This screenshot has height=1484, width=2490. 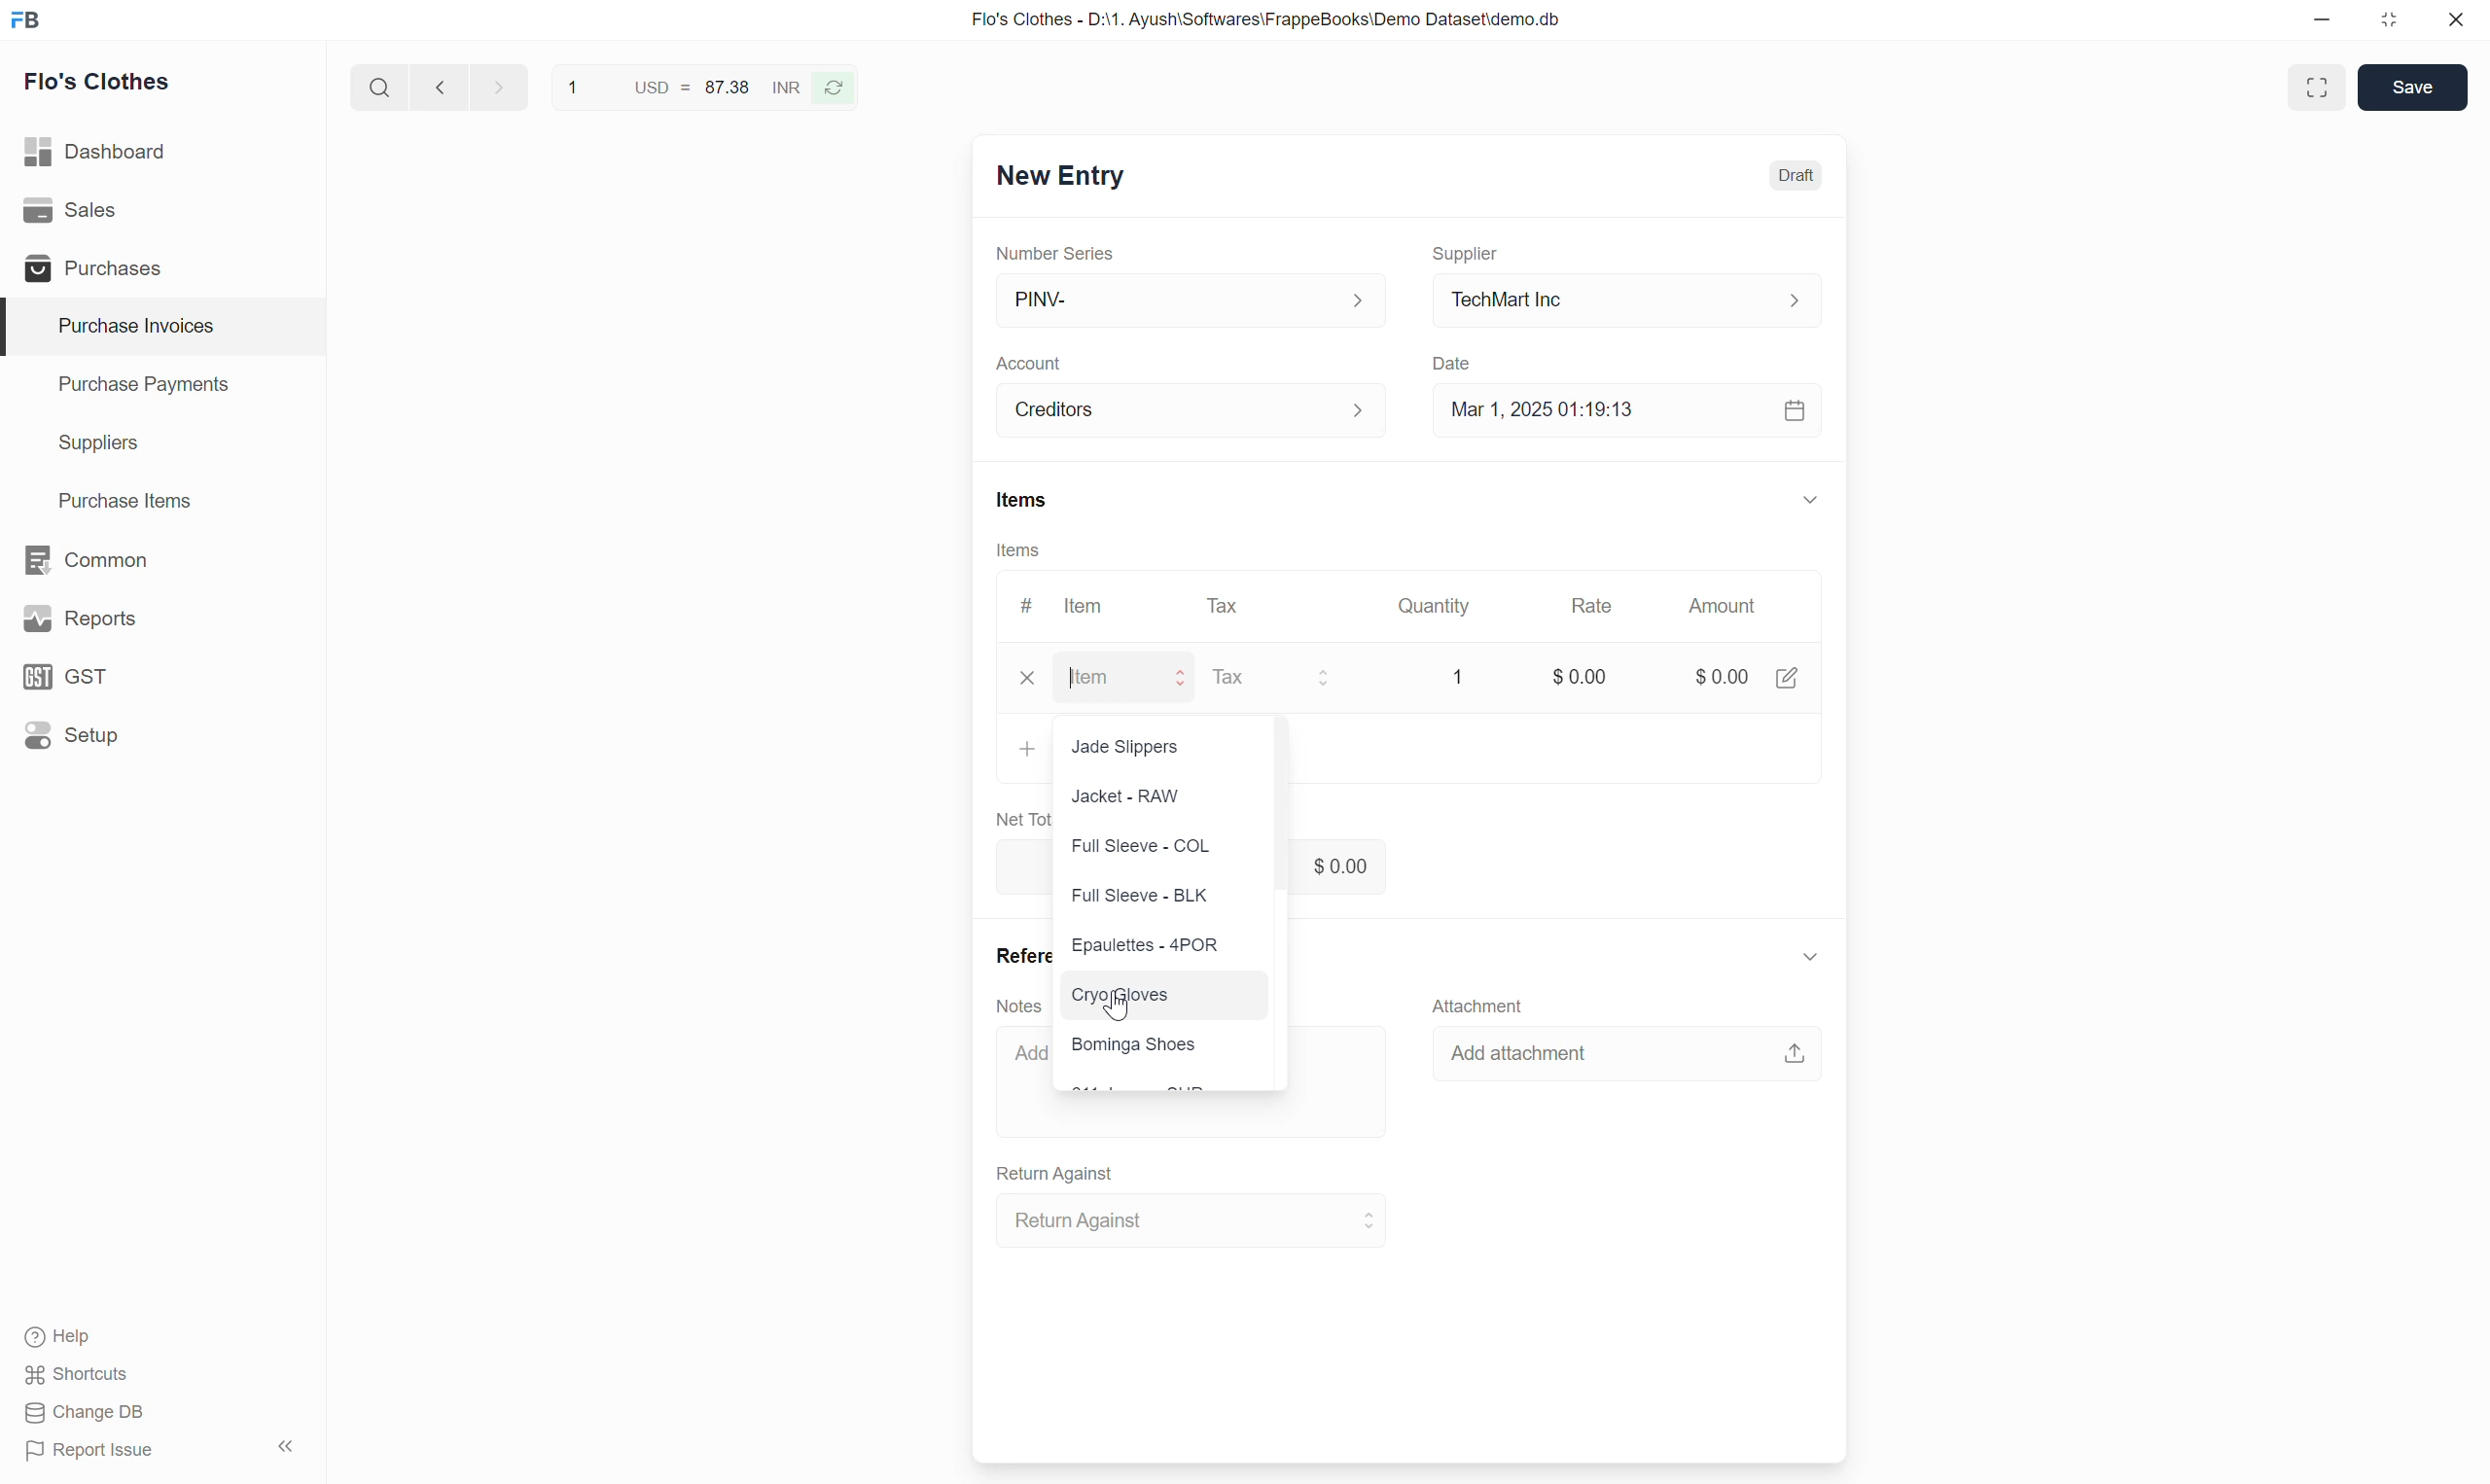 I want to click on frappe books logo, so click(x=30, y=19).